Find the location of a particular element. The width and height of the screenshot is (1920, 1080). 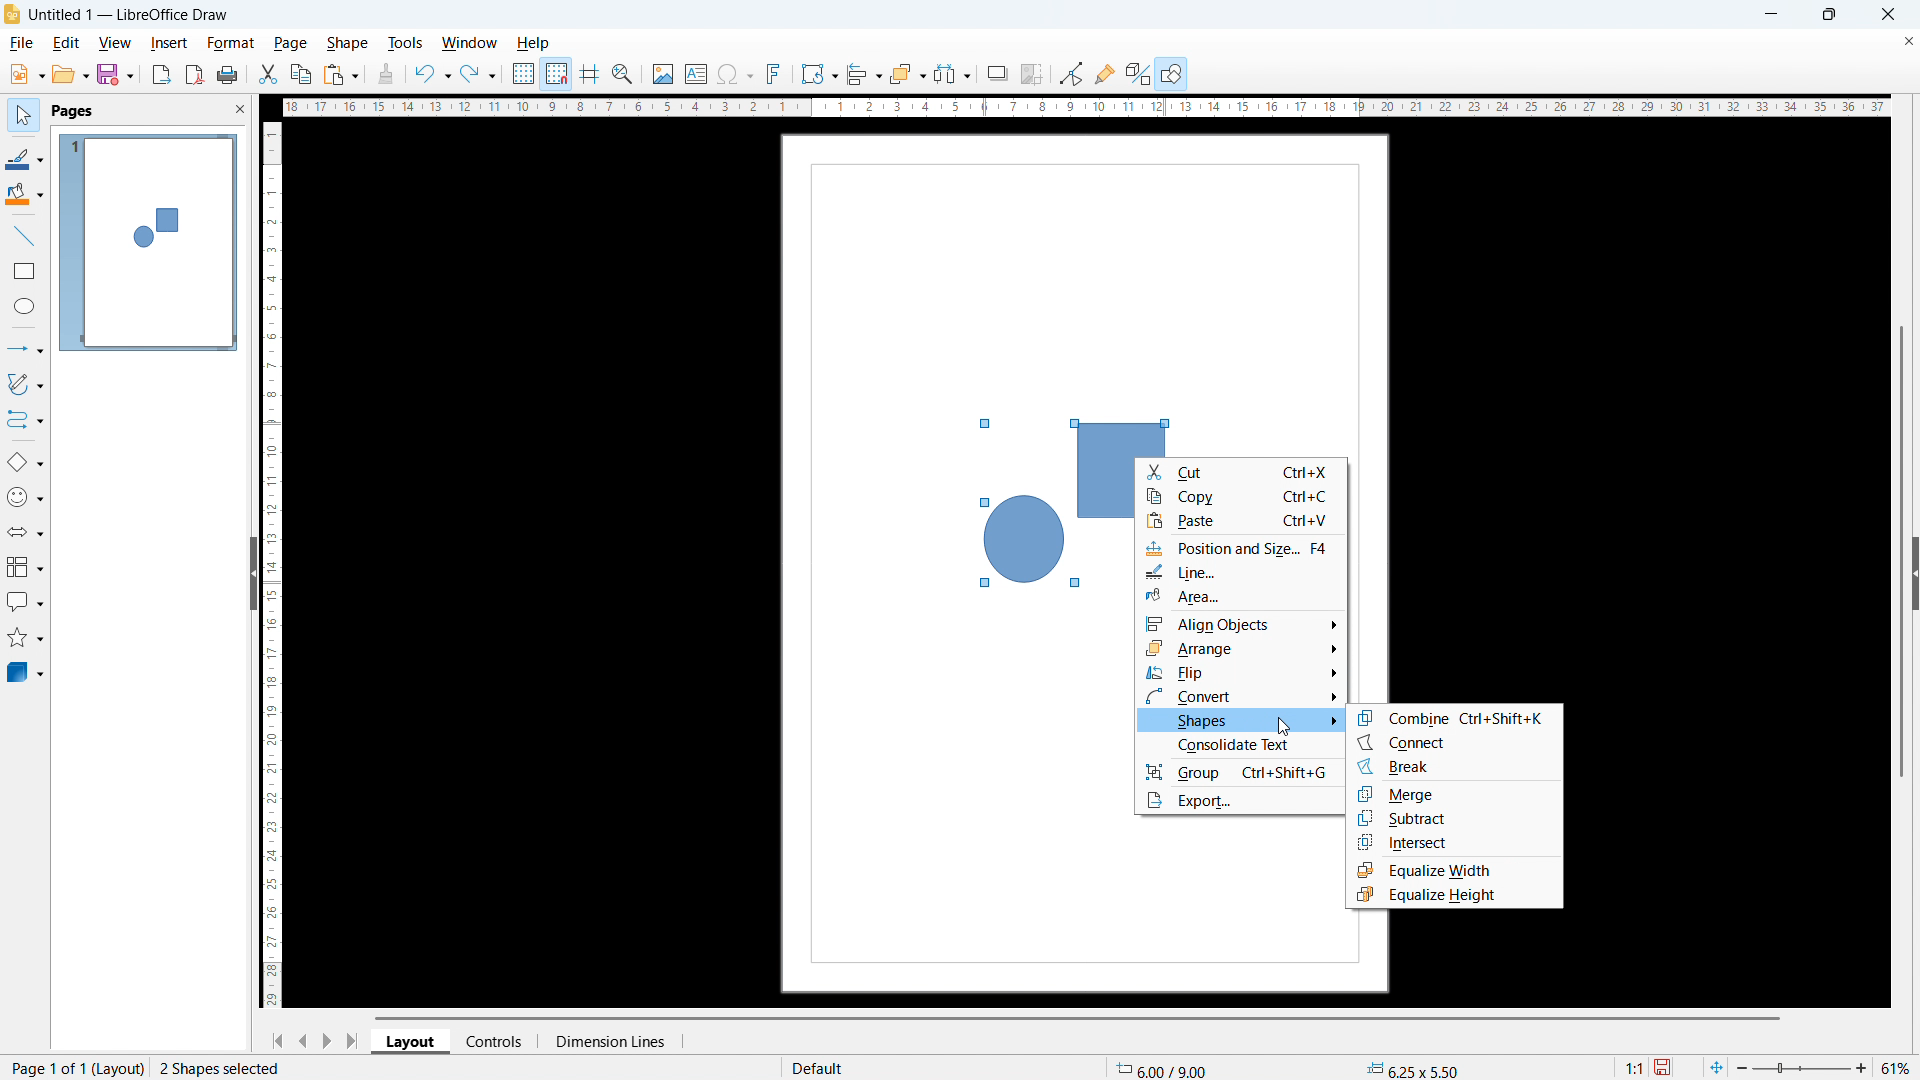

print is located at coordinates (230, 75).